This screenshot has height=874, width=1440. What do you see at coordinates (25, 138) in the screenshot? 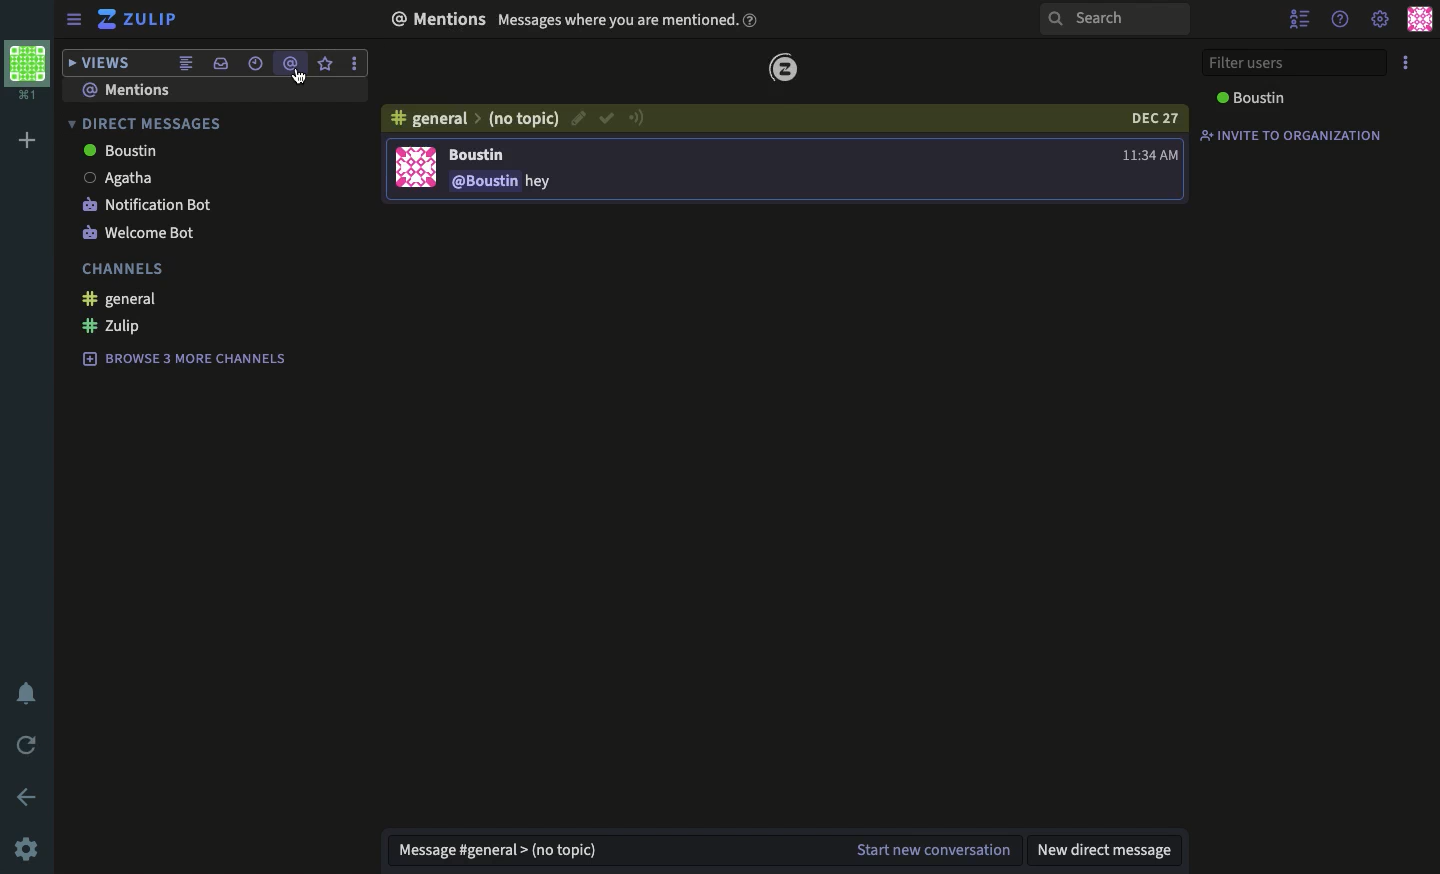
I see `add workspace` at bounding box center [25, 138].